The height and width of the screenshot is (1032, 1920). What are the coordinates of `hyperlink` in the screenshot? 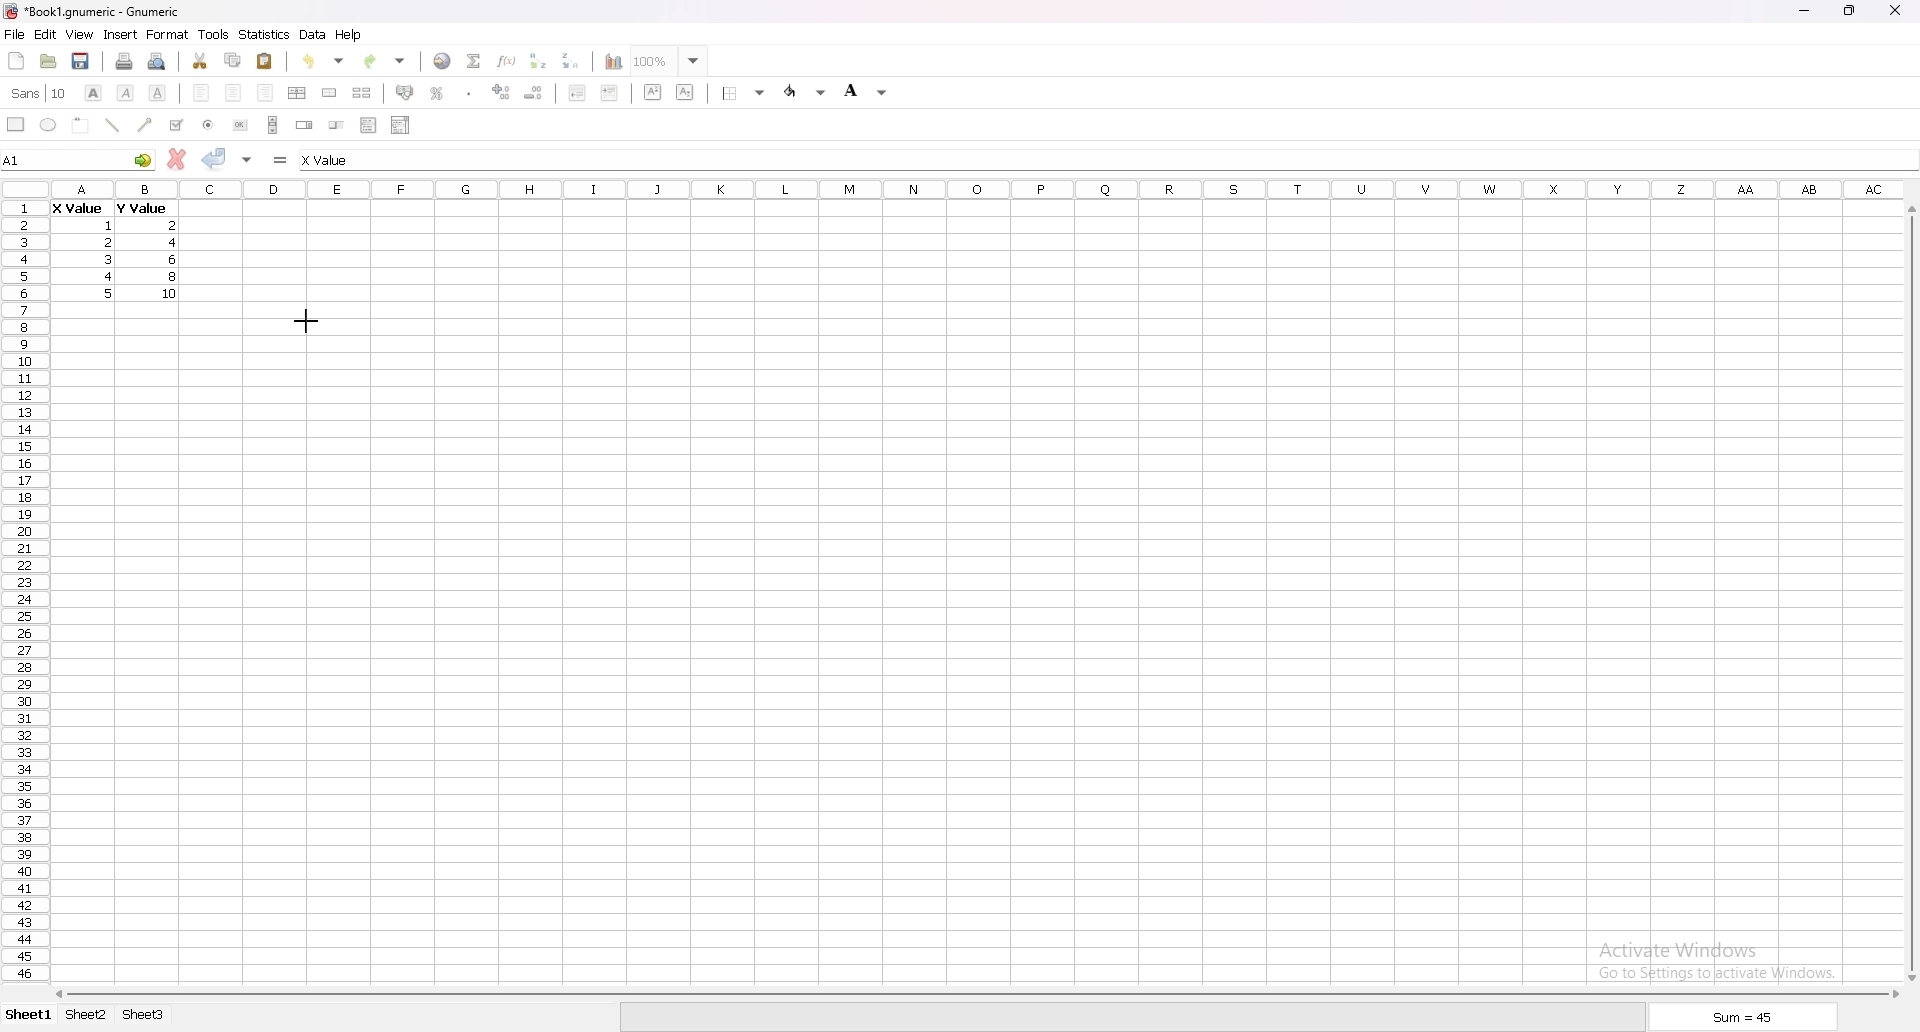 It's located at (442, 61).